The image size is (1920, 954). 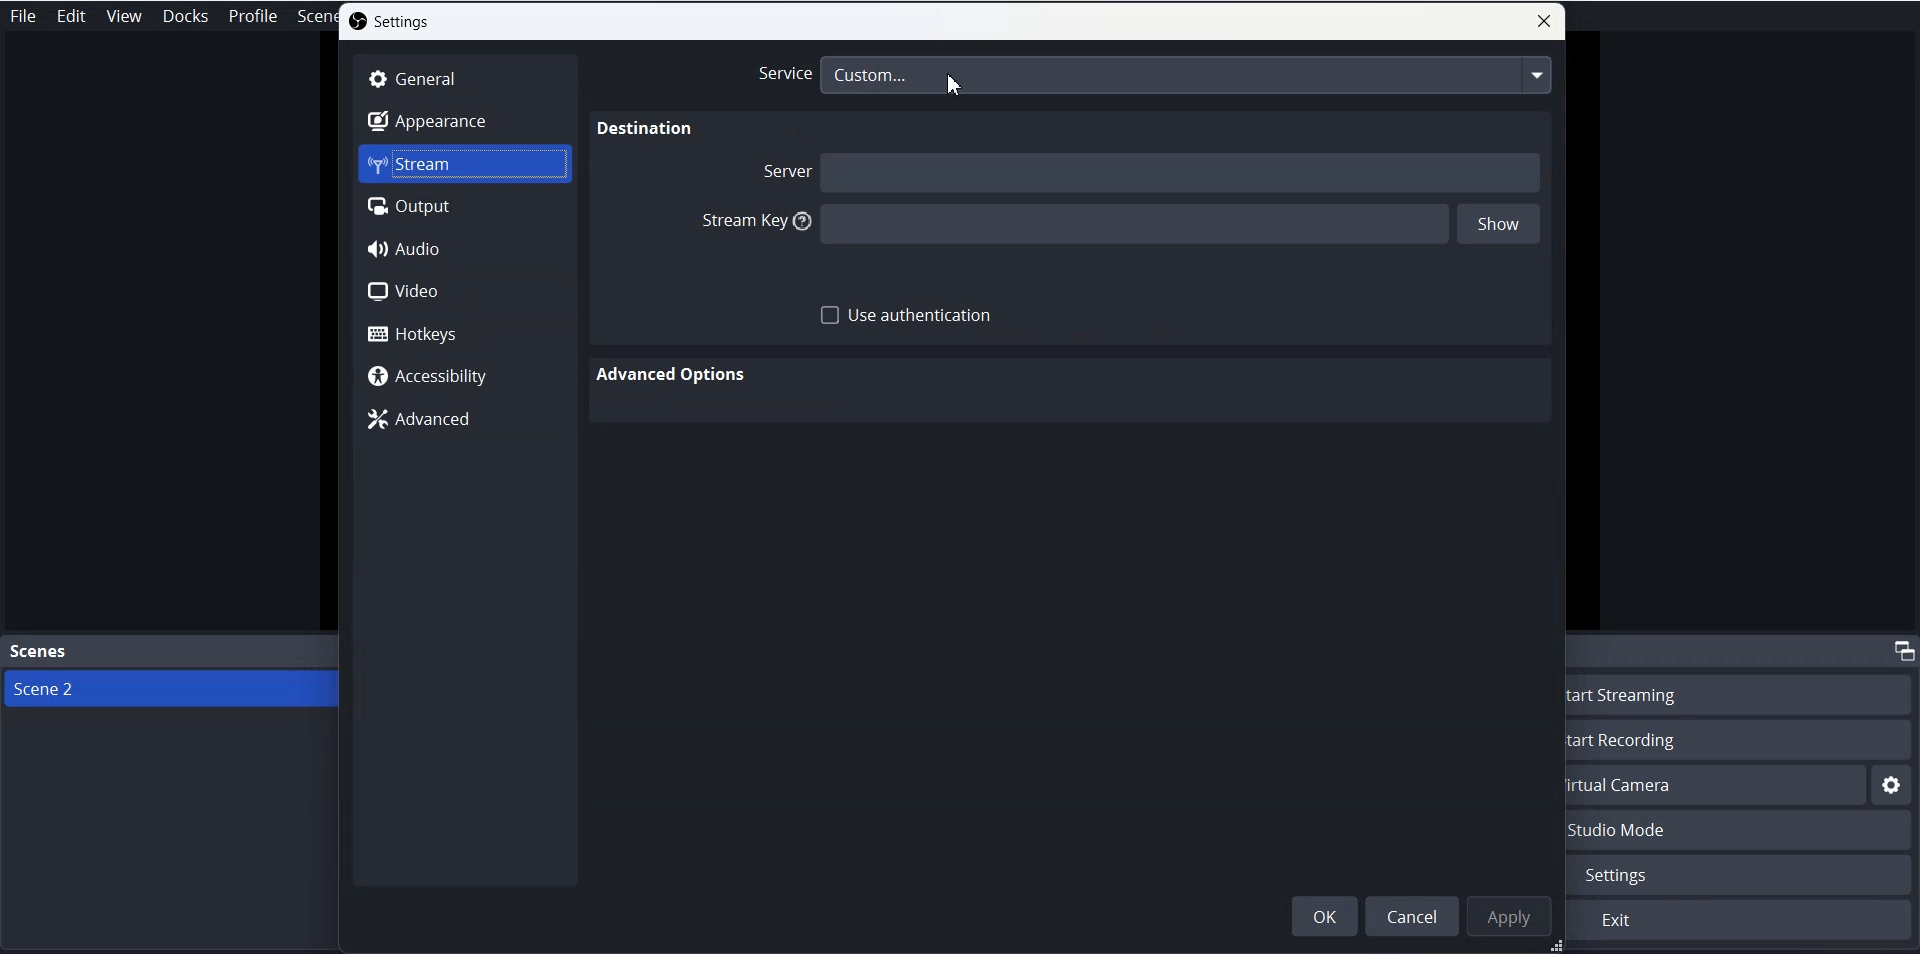 What do you see at coordinates (465, 206) in the screenshot?
I see `Output` at bounding box center [465, 206].